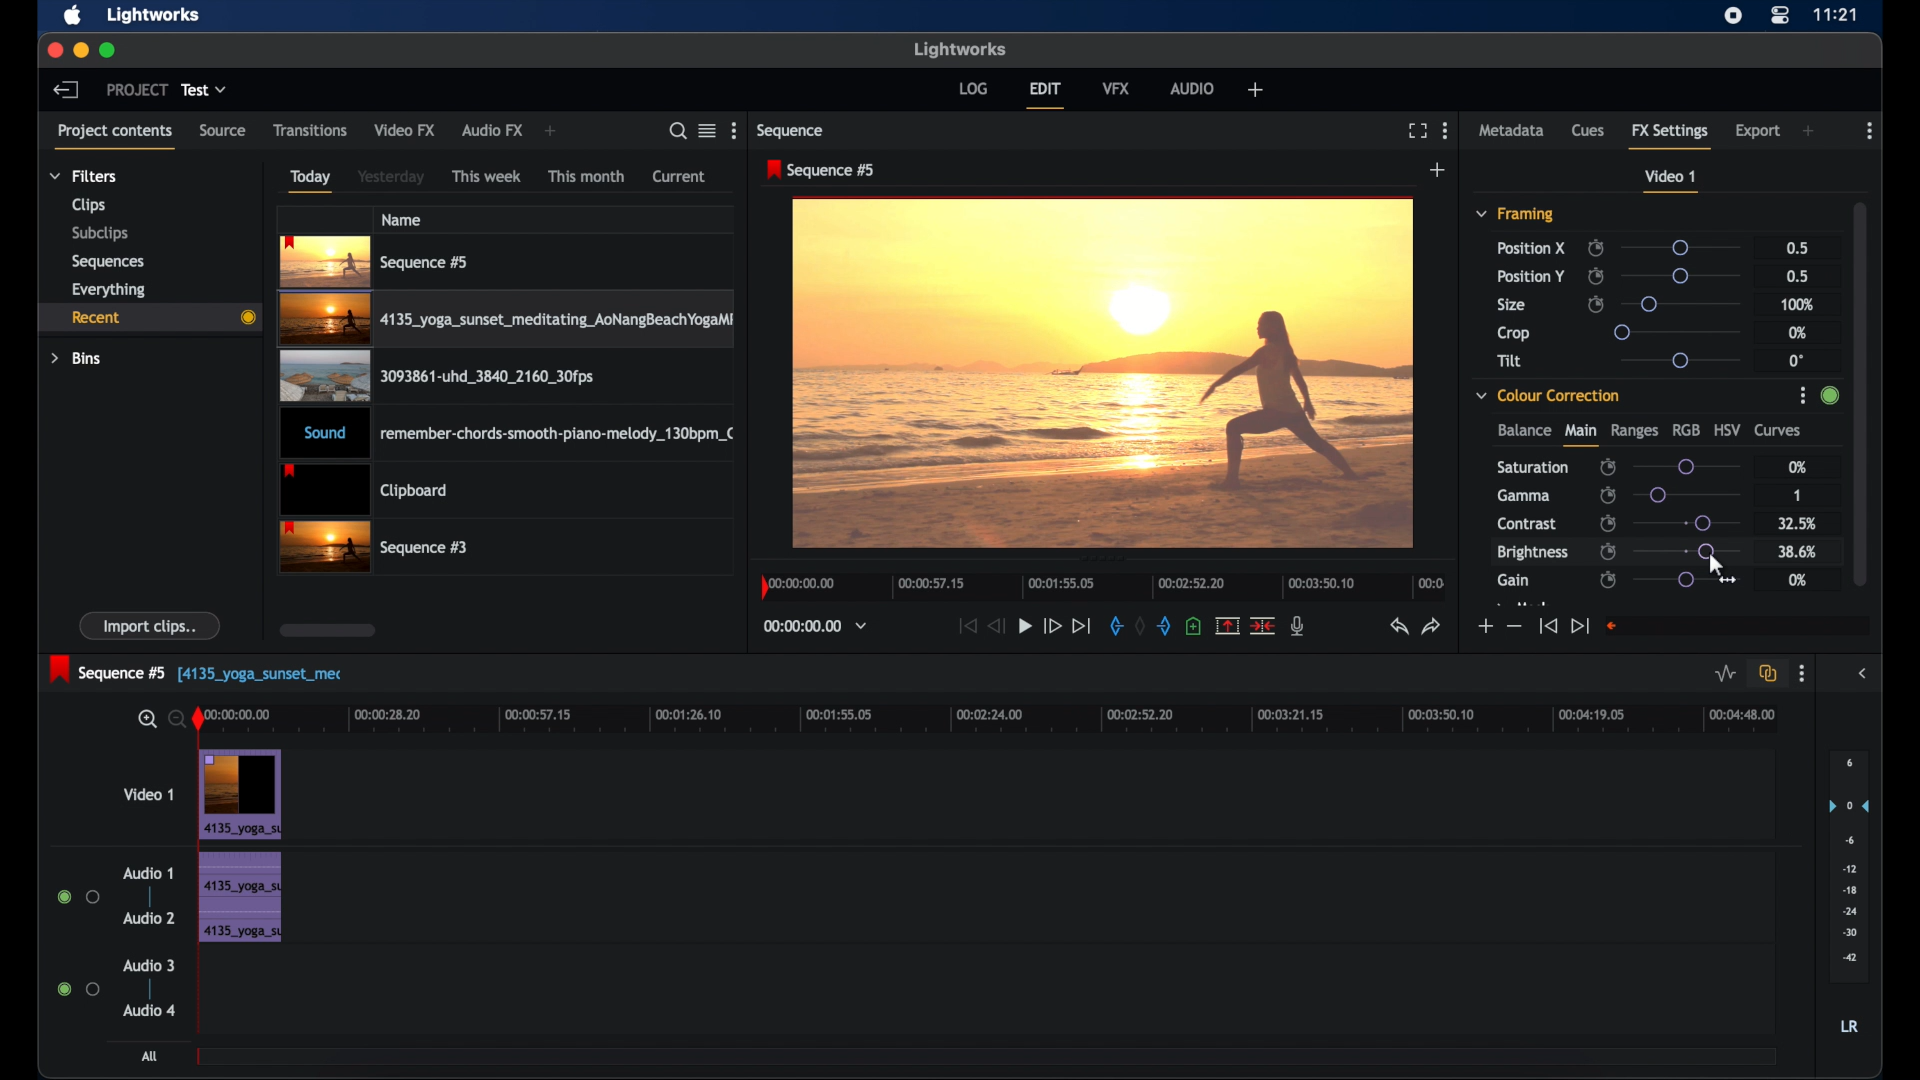 This screenshot has width=1920, height=1080. Describe the element at coordinates (76, 359) in the screenshot. I see `bins` at that location.